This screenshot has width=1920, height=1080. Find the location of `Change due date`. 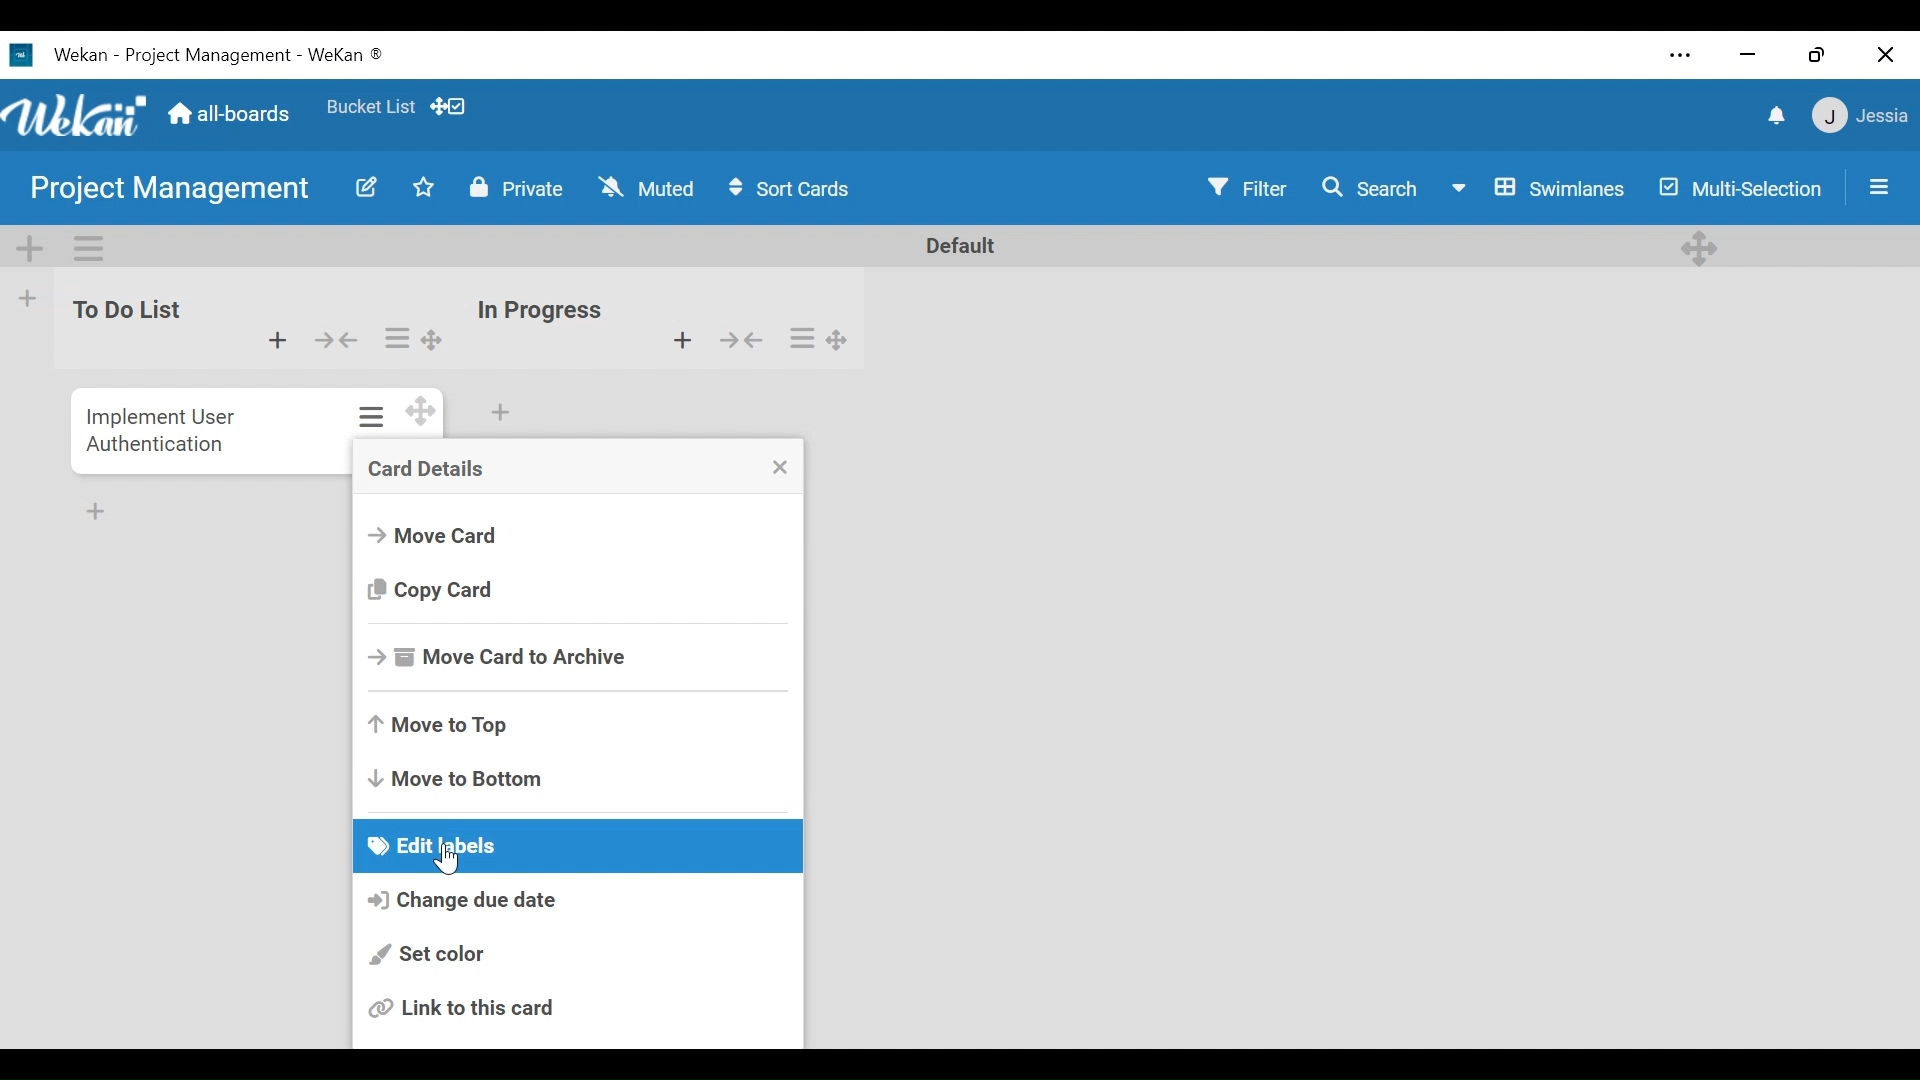

Change due date is located at coordinates (466, 902).